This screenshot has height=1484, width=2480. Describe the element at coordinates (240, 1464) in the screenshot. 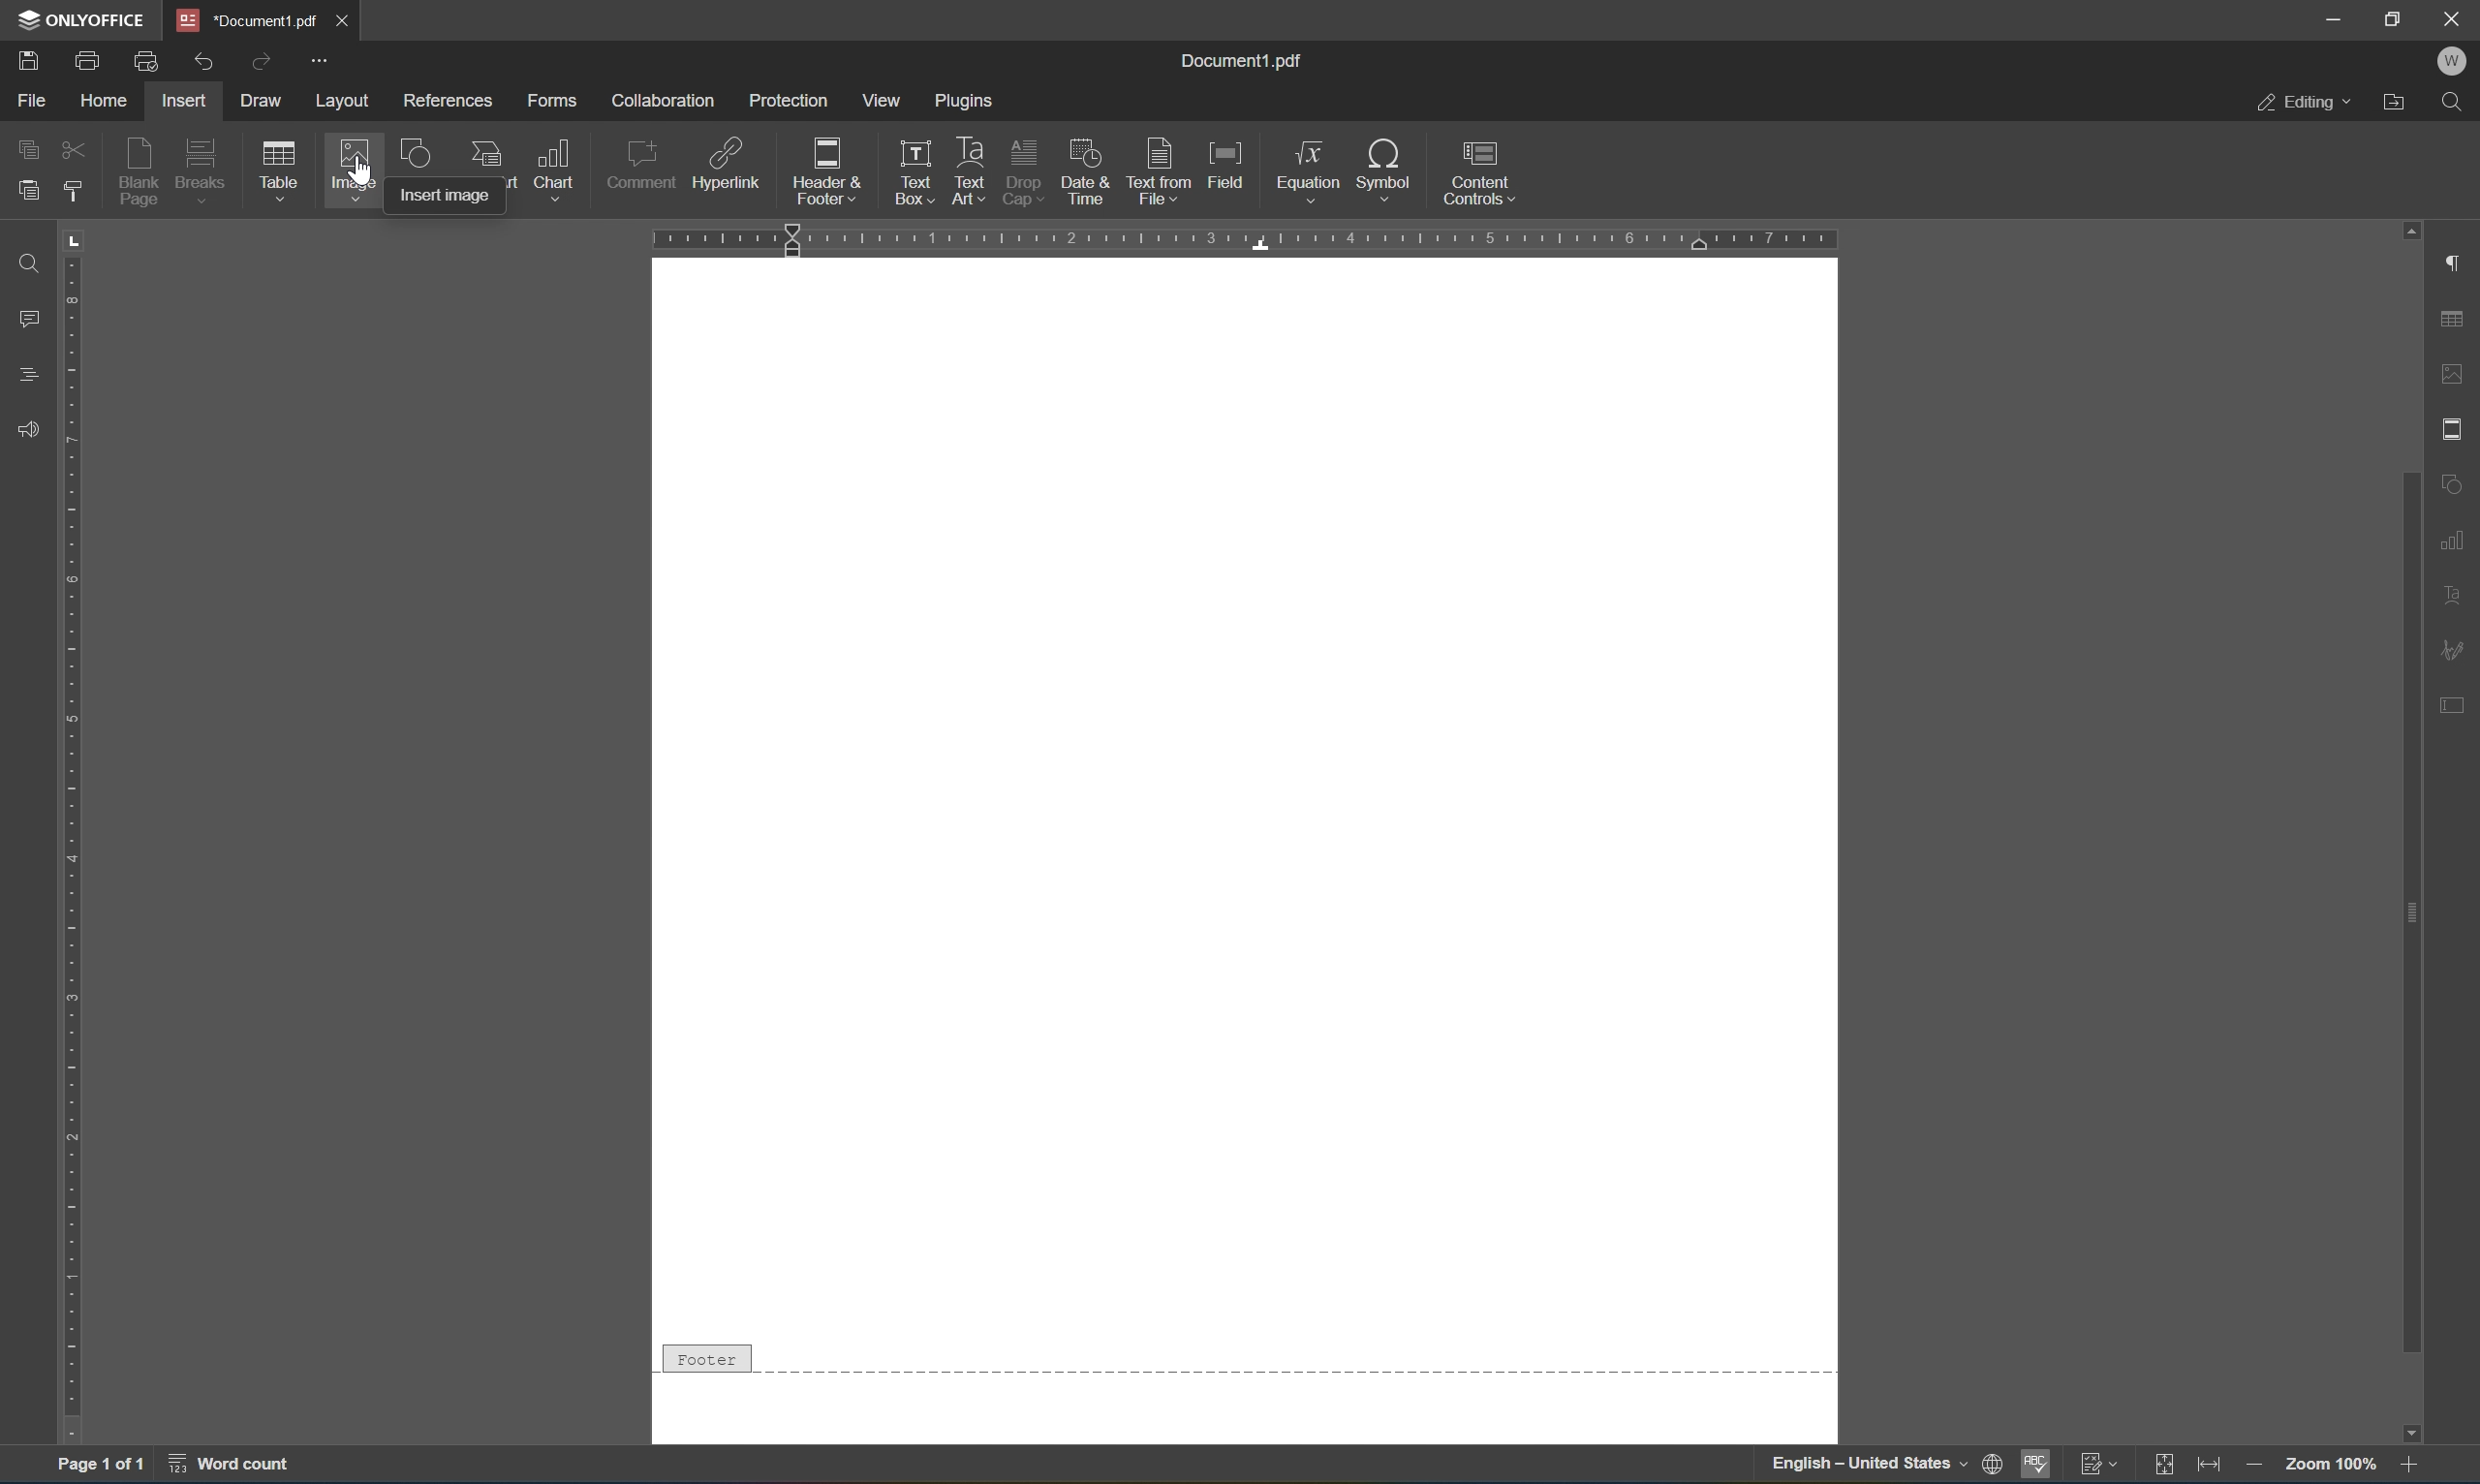

I see `word count` at that location.